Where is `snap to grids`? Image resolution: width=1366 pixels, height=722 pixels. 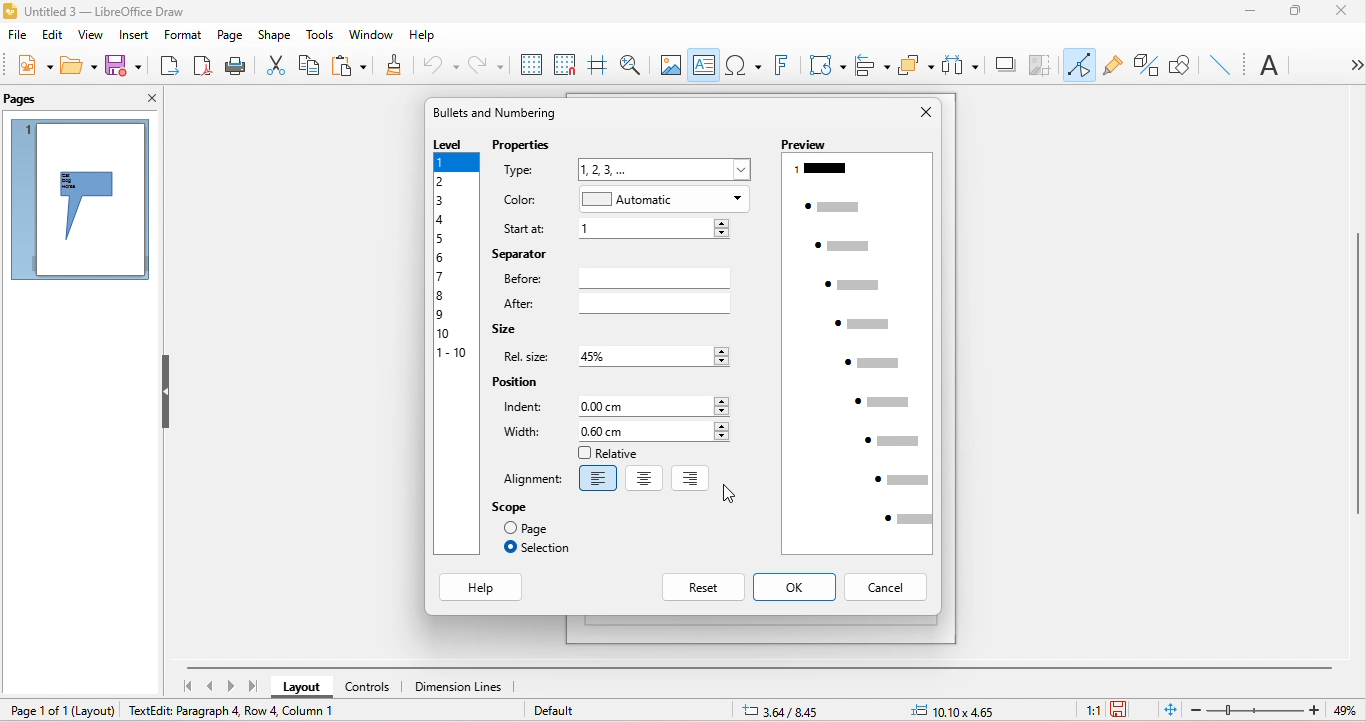 snap to grids is located at coordinates (565, 67).